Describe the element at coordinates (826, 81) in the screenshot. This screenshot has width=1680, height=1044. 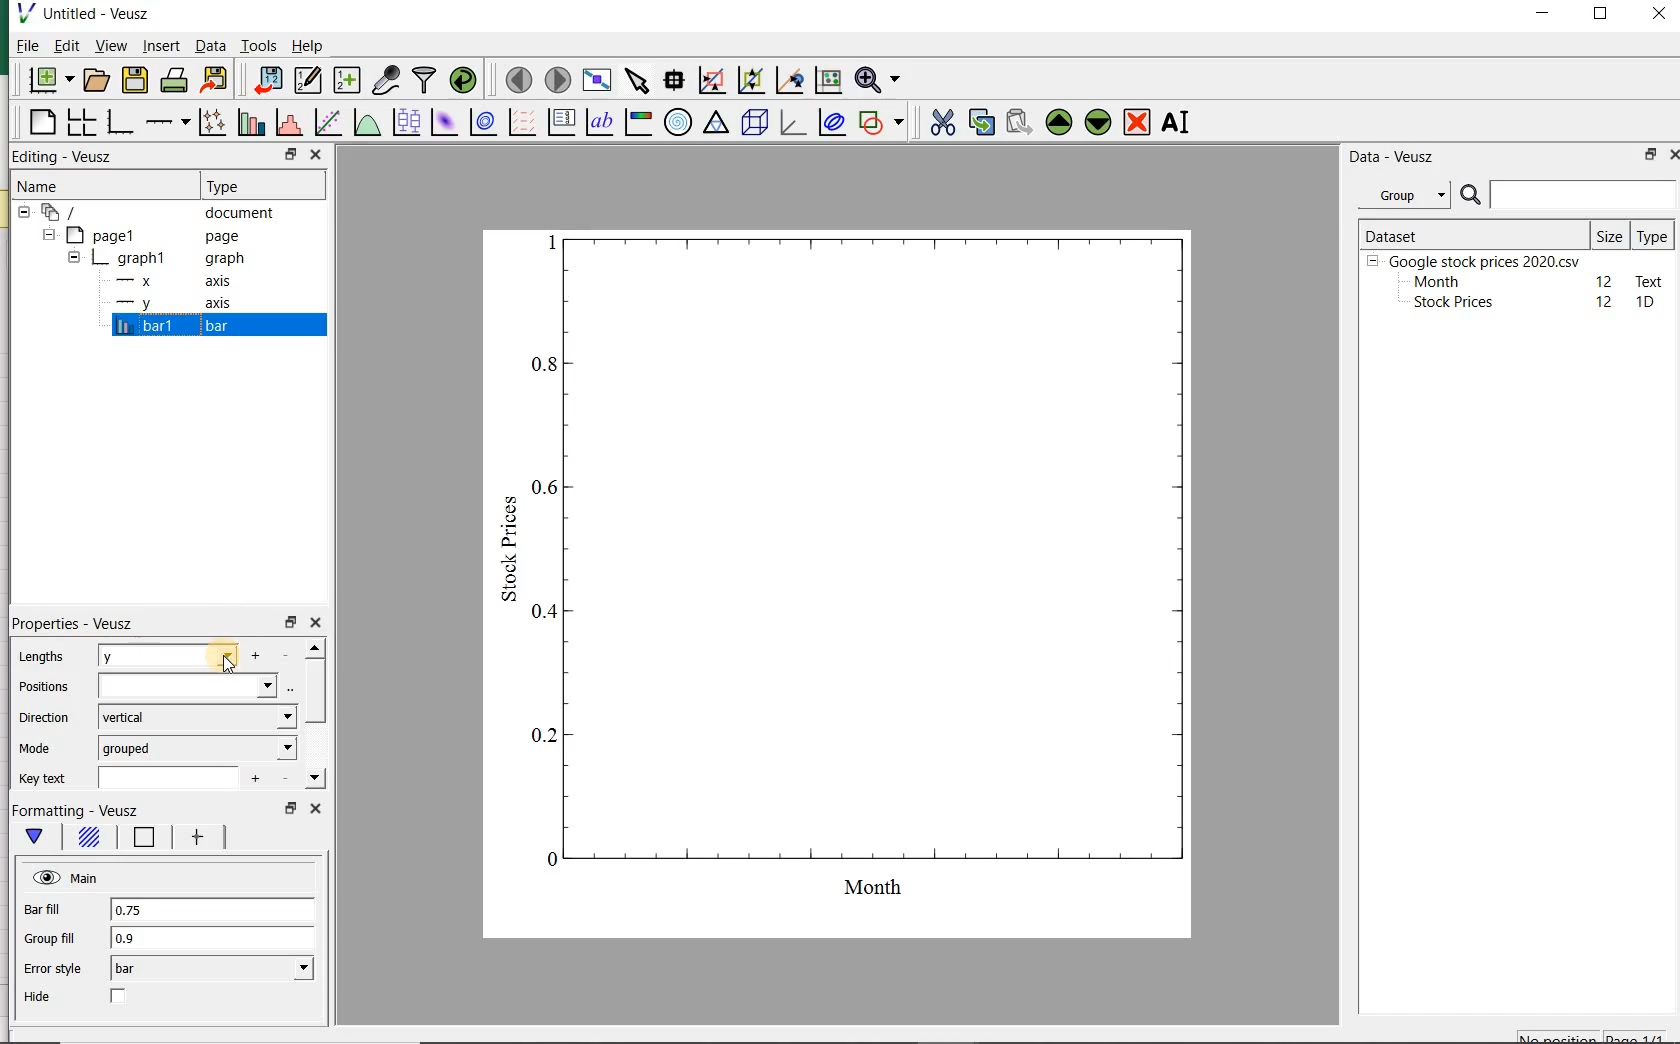
I see `click to reset graph axes` at that location.